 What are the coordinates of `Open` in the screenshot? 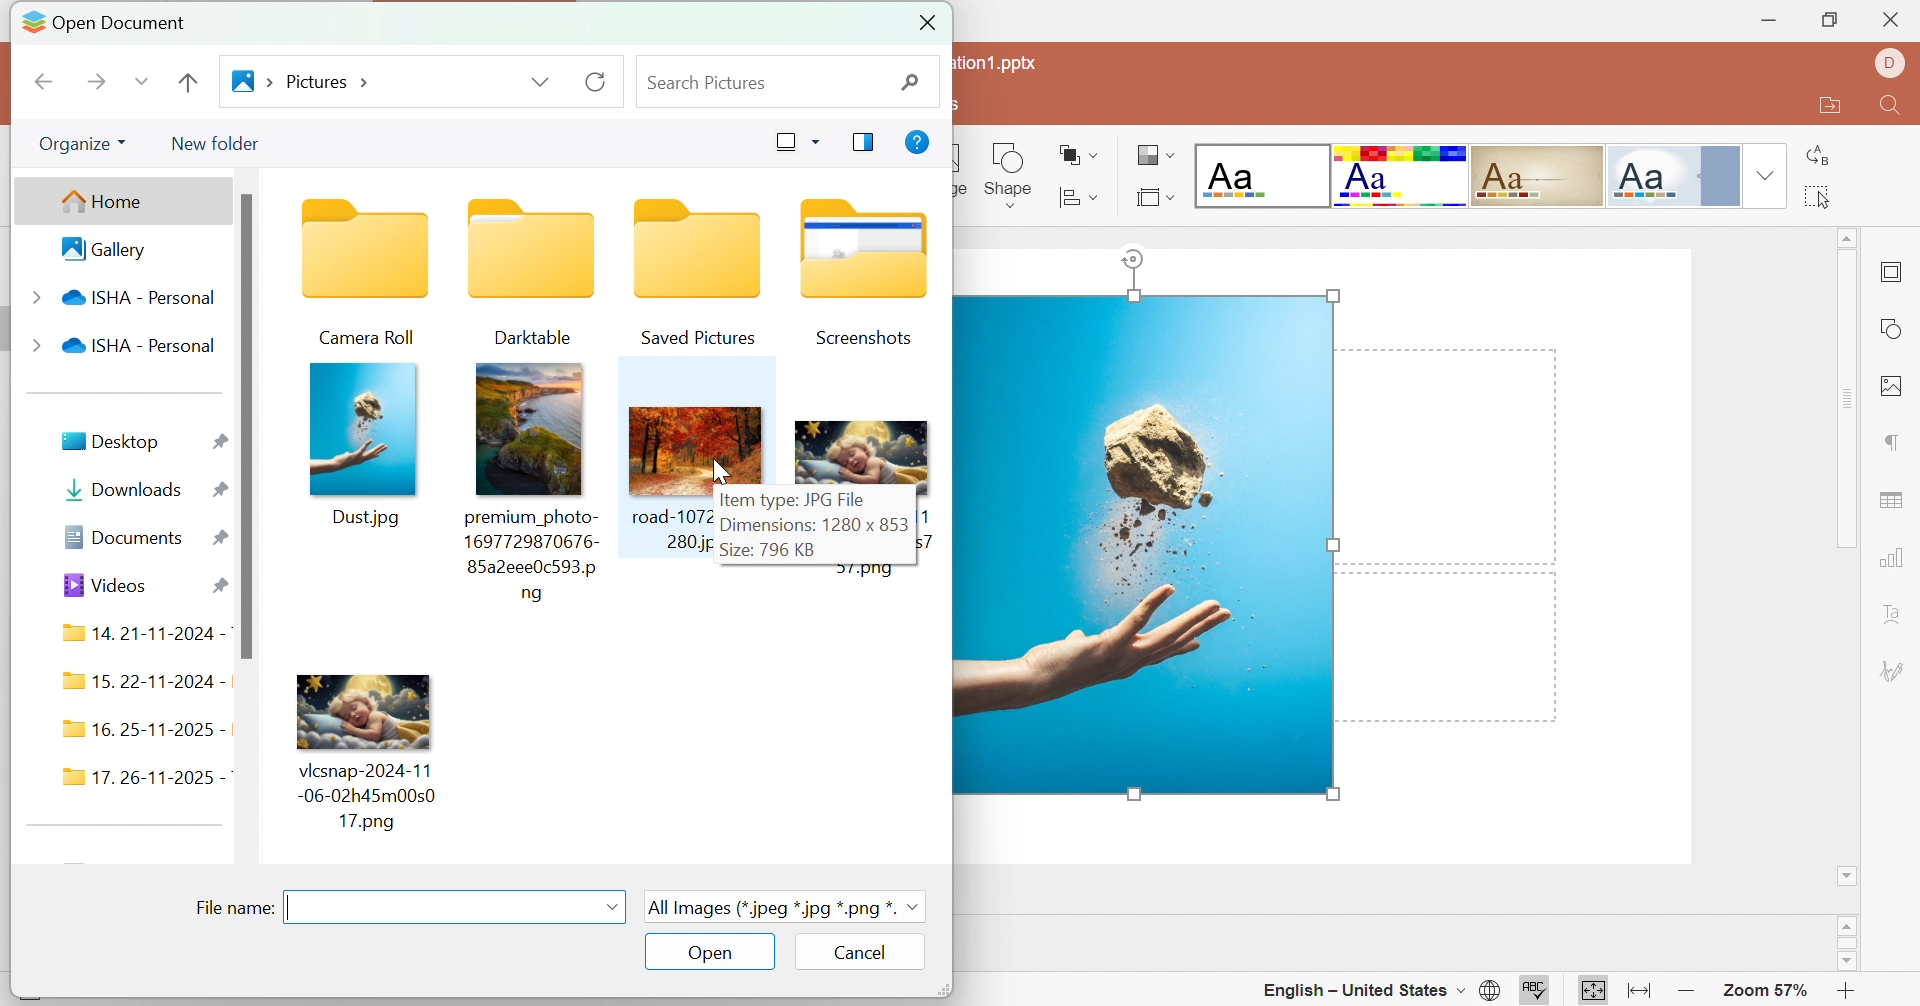 It's located at (711, 951).